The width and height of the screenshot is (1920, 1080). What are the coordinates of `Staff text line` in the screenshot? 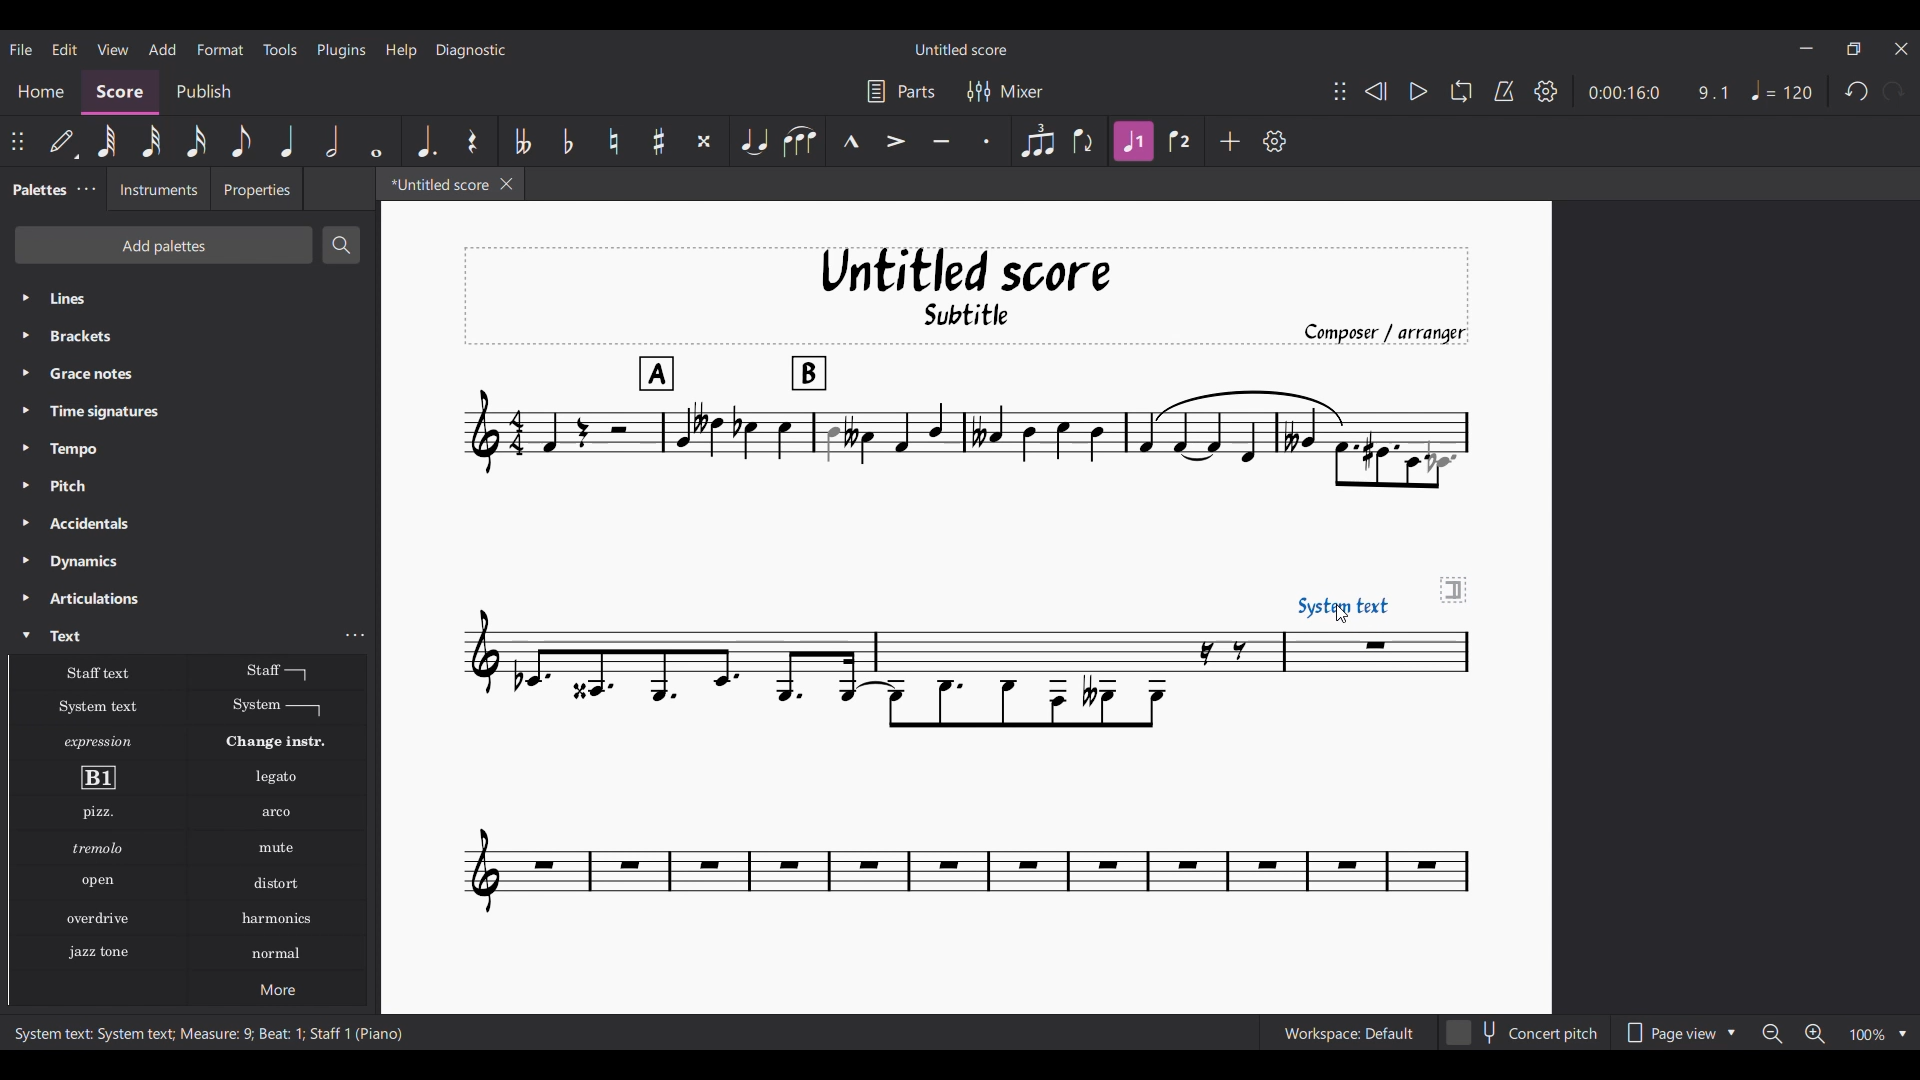 It's located at (278, 671).